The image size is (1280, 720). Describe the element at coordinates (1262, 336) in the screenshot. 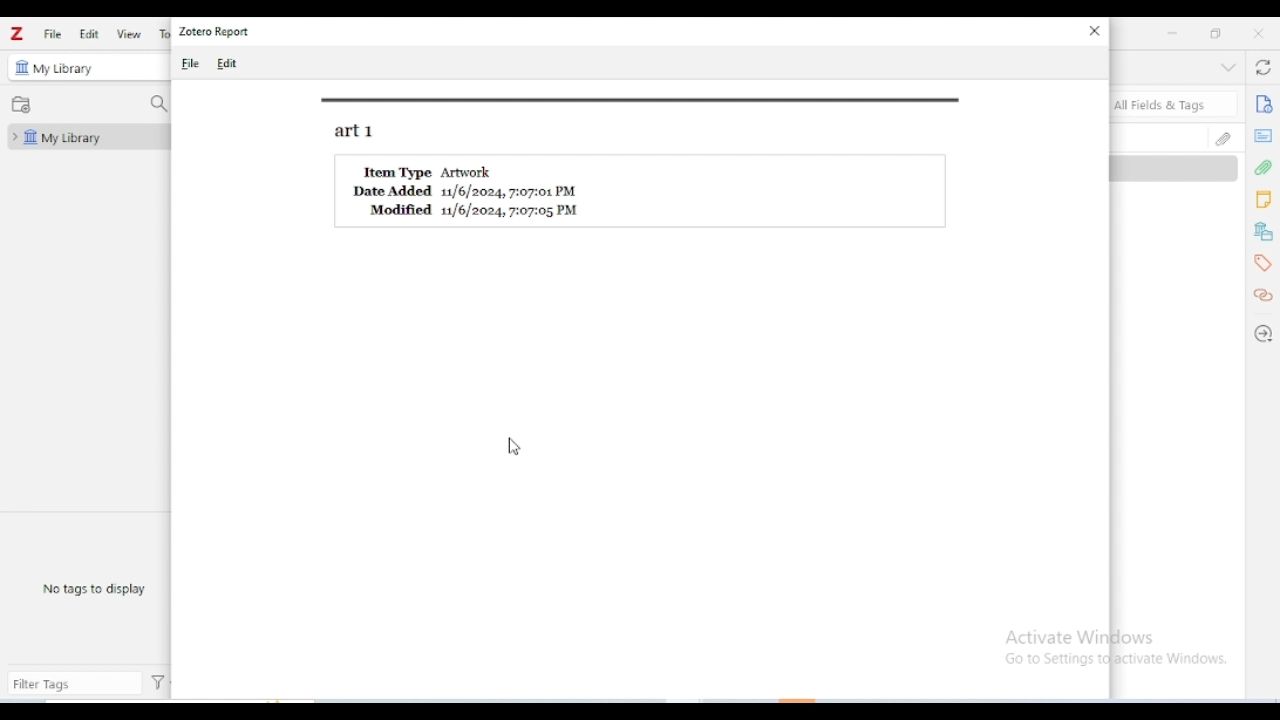

I see `locate` at that location.